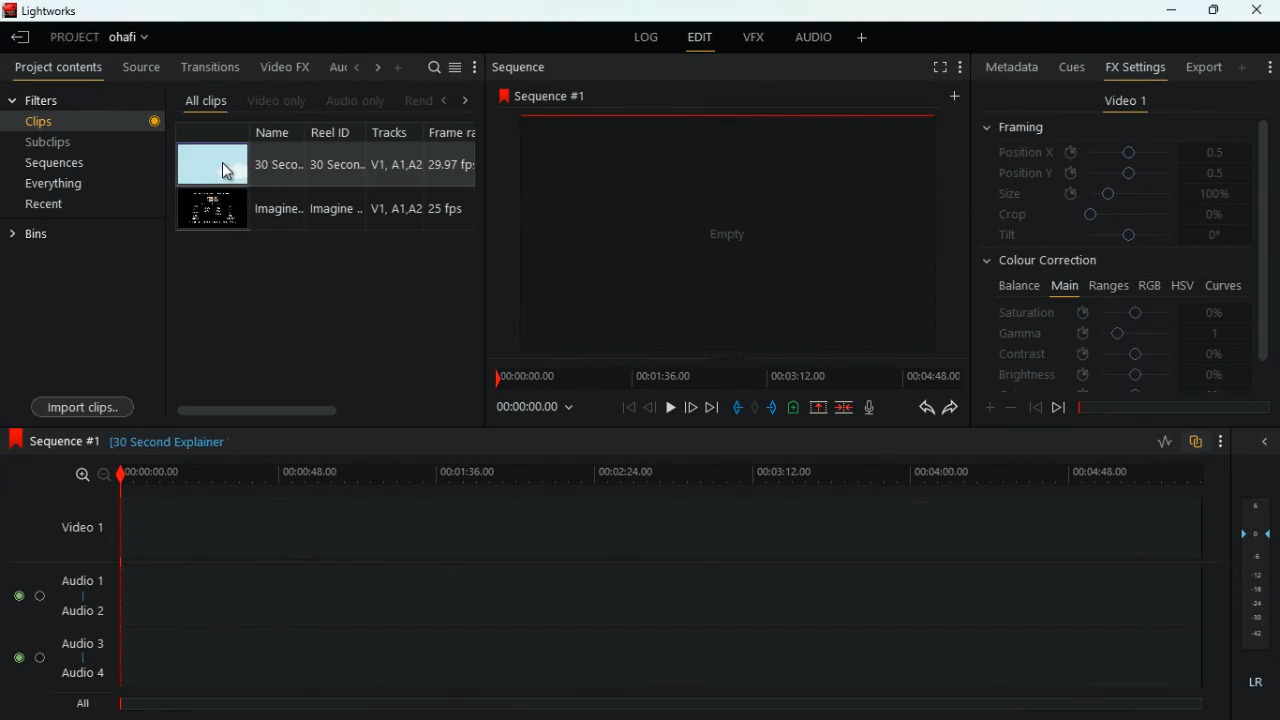  I want to click on more, so click(1221, 440).